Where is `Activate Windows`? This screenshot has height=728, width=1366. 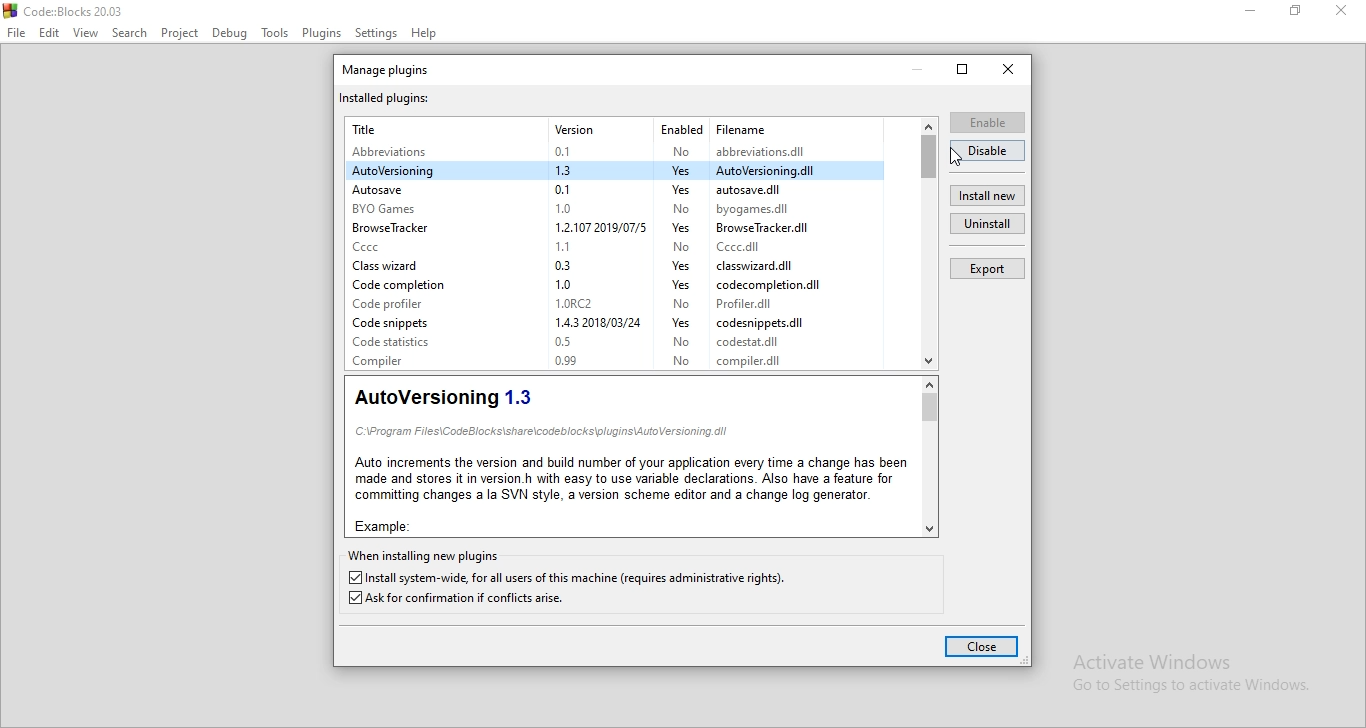
Activate Windows is located at coordinates (1182, 659).